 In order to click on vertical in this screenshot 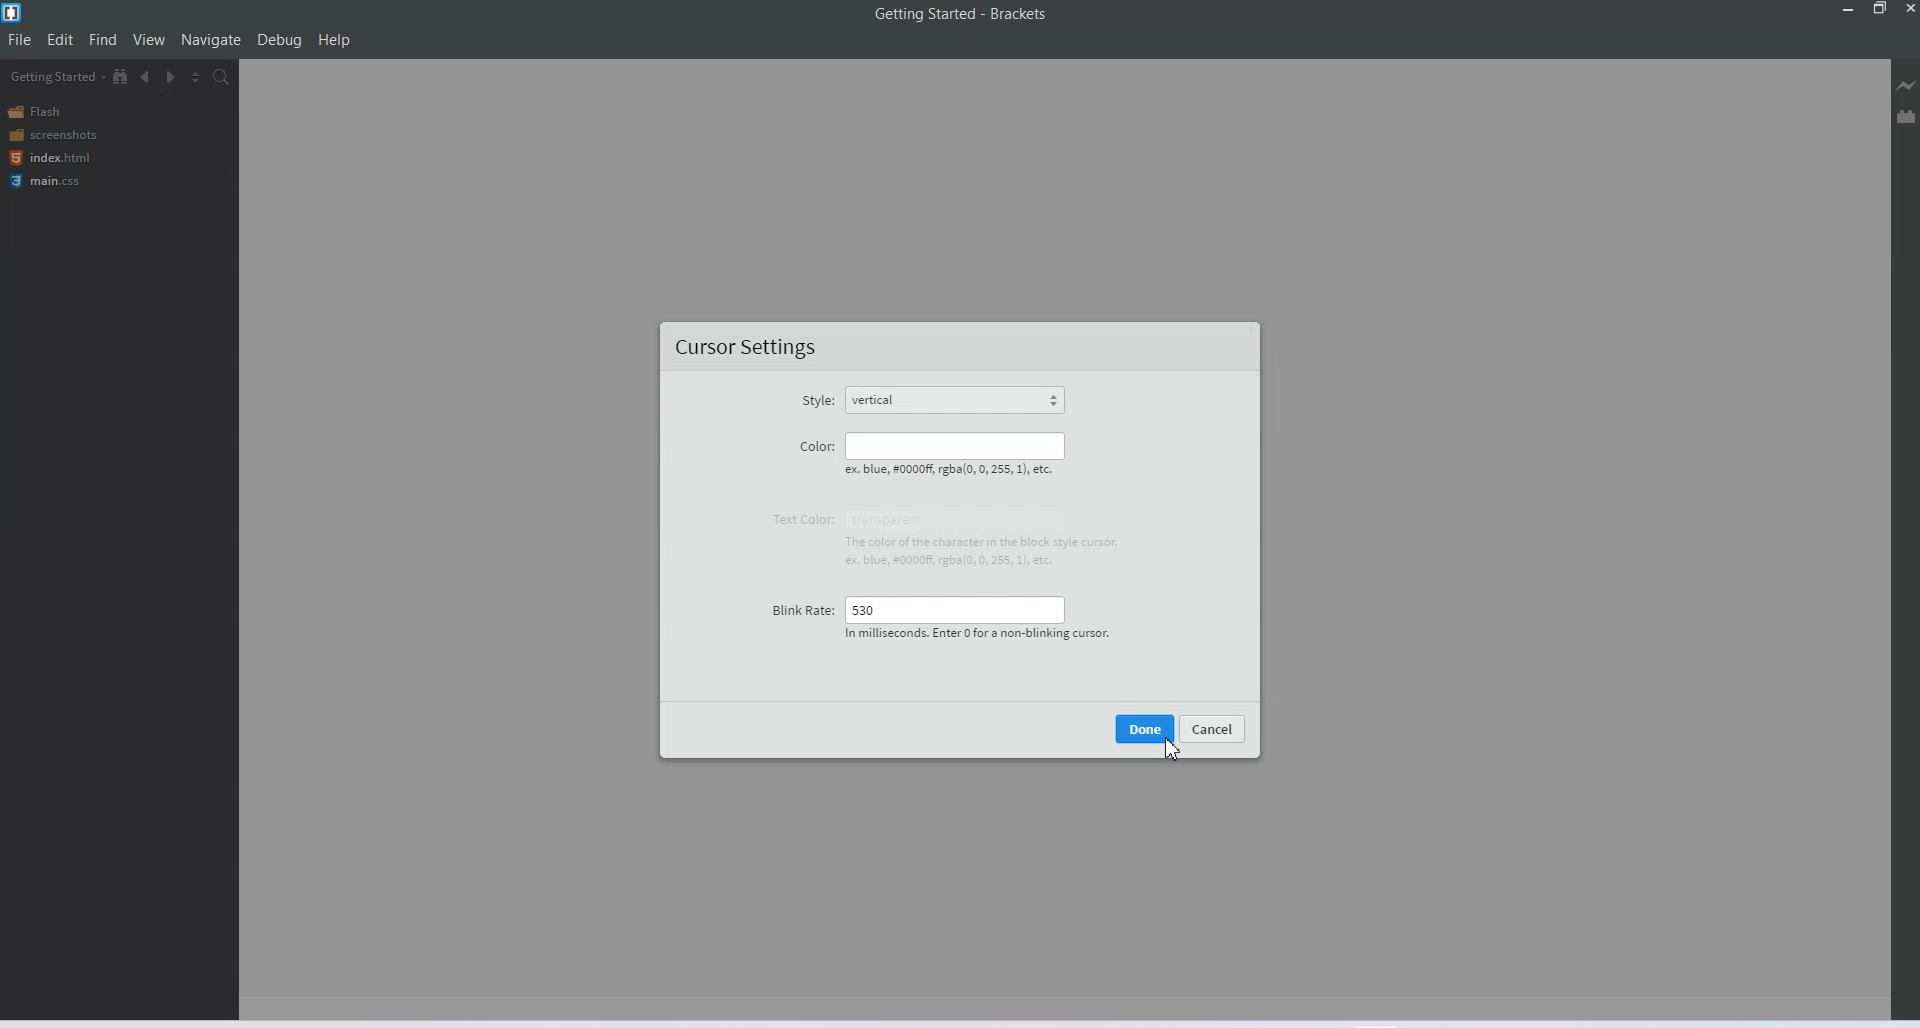, I will do `click(955, 400)`.